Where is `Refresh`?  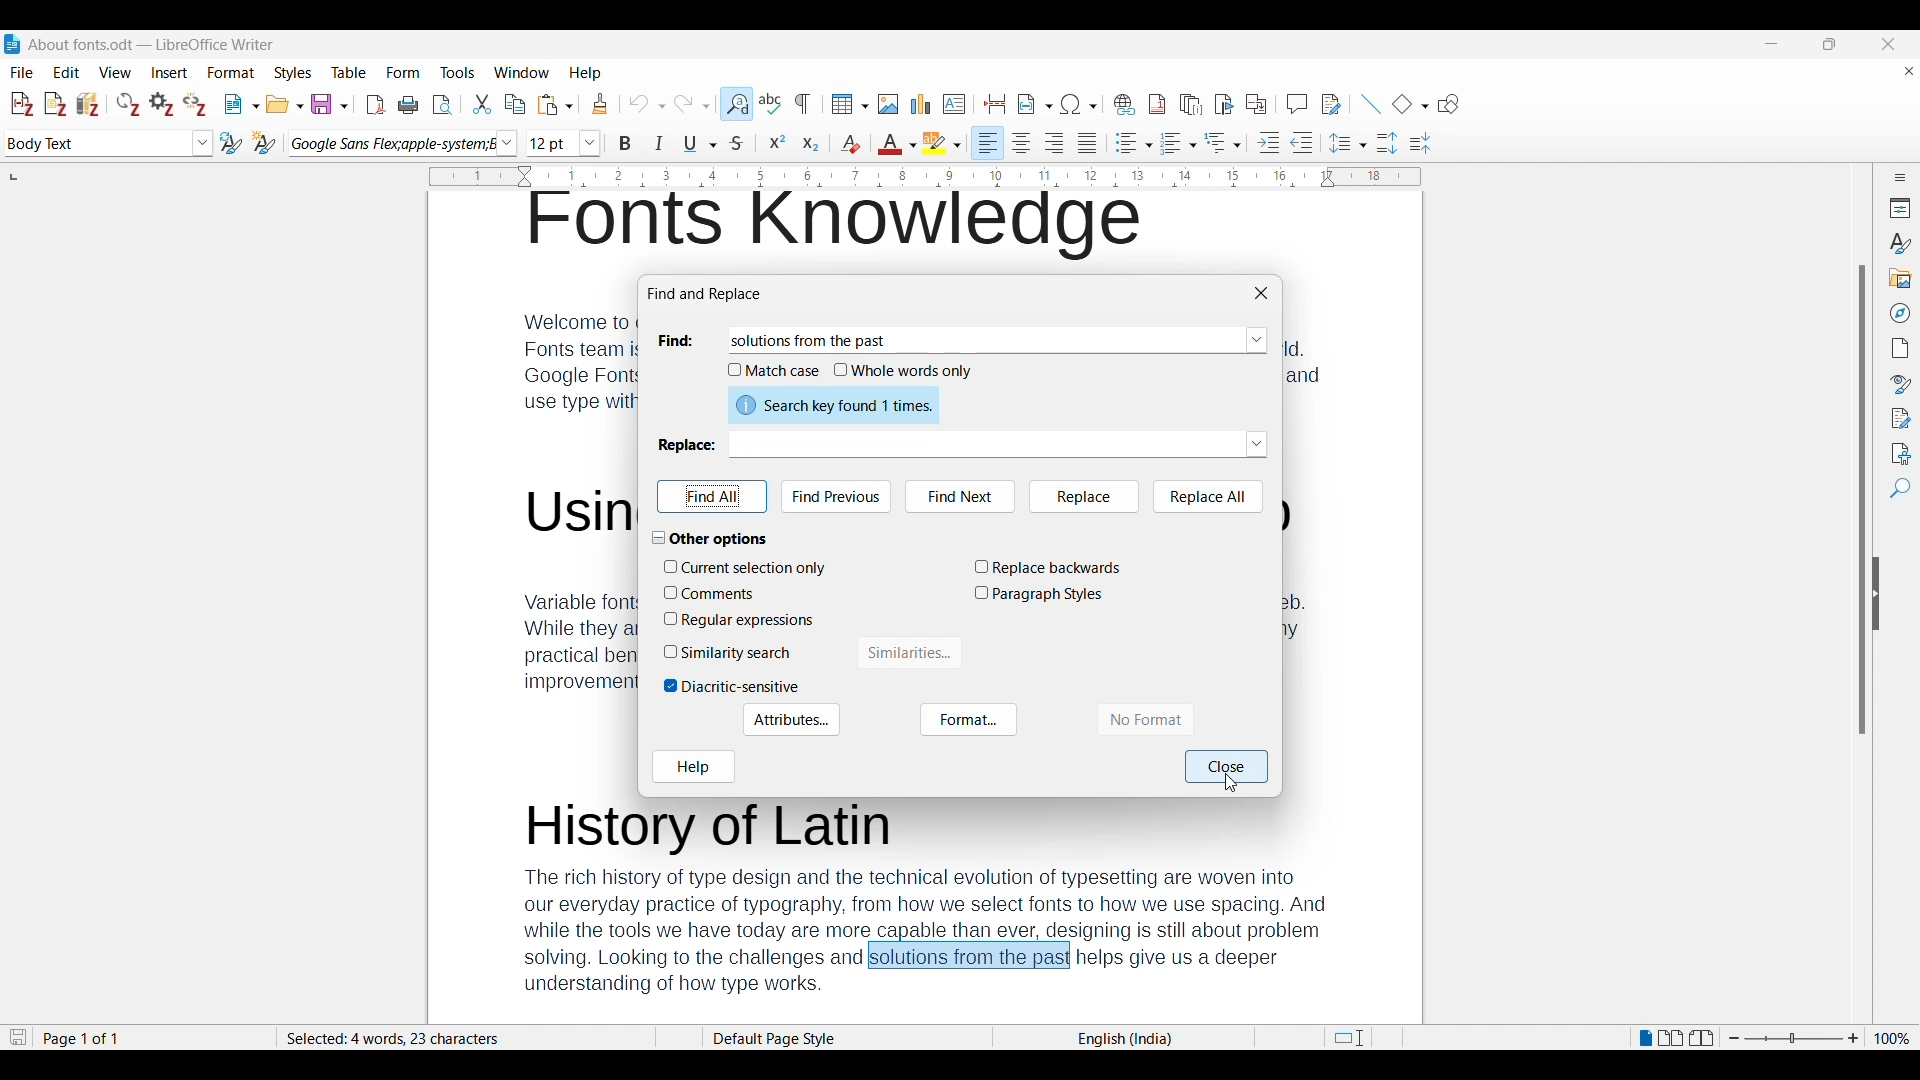 Refresh is located at coordinates (128, 104).